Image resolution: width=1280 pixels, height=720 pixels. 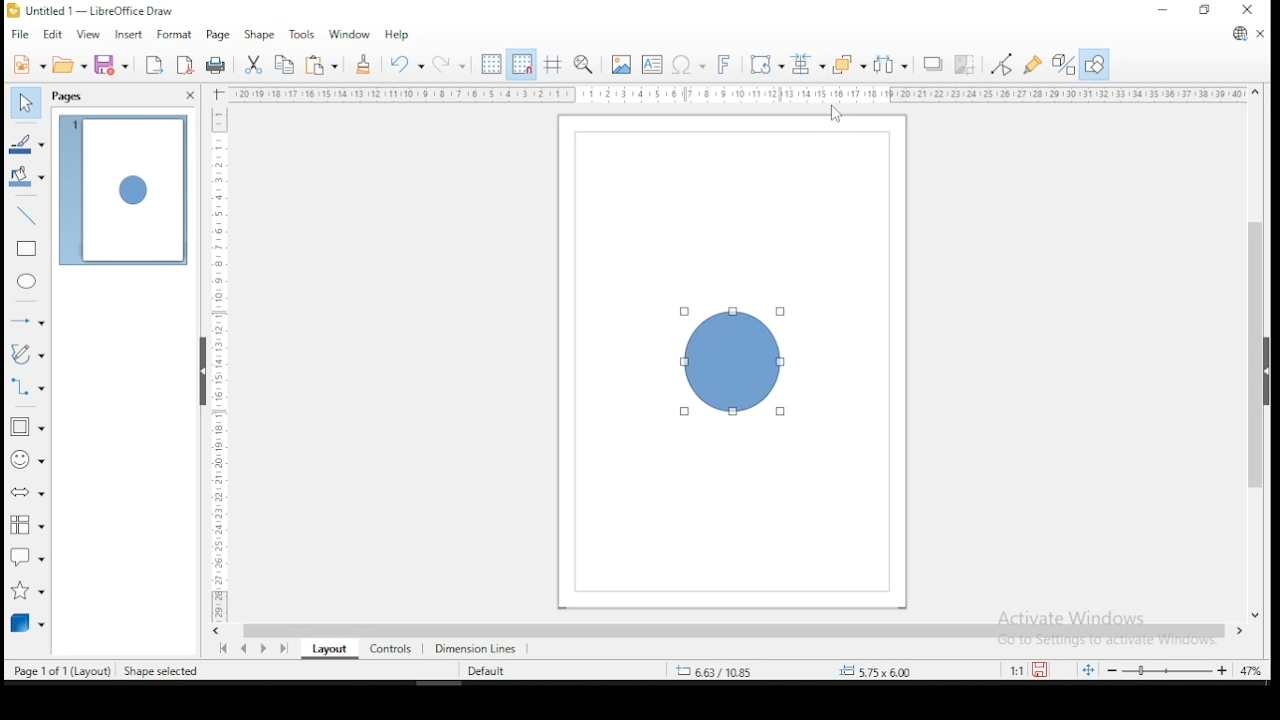 I want to click on export as PDF, so click(x=186, y=63).